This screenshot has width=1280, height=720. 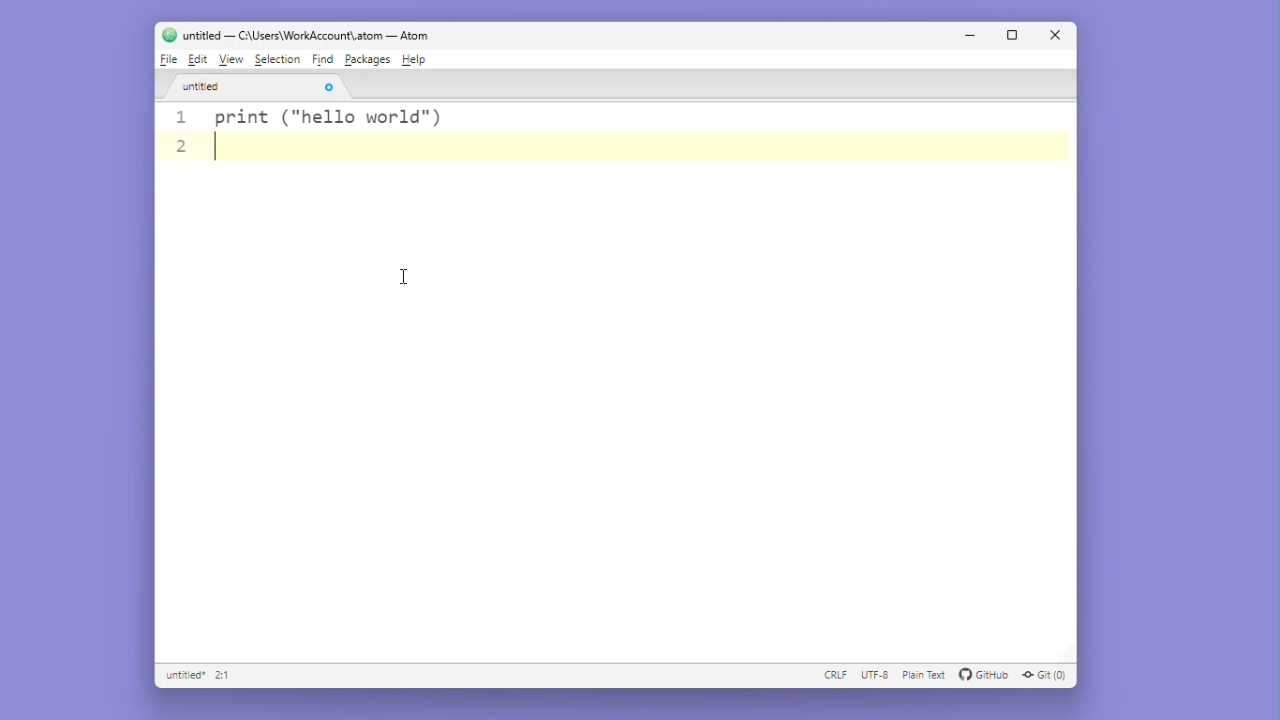 What do you see at coordinates (368, 58) in the screenshot?
I see `Packages` at bounding box center [368, 58].